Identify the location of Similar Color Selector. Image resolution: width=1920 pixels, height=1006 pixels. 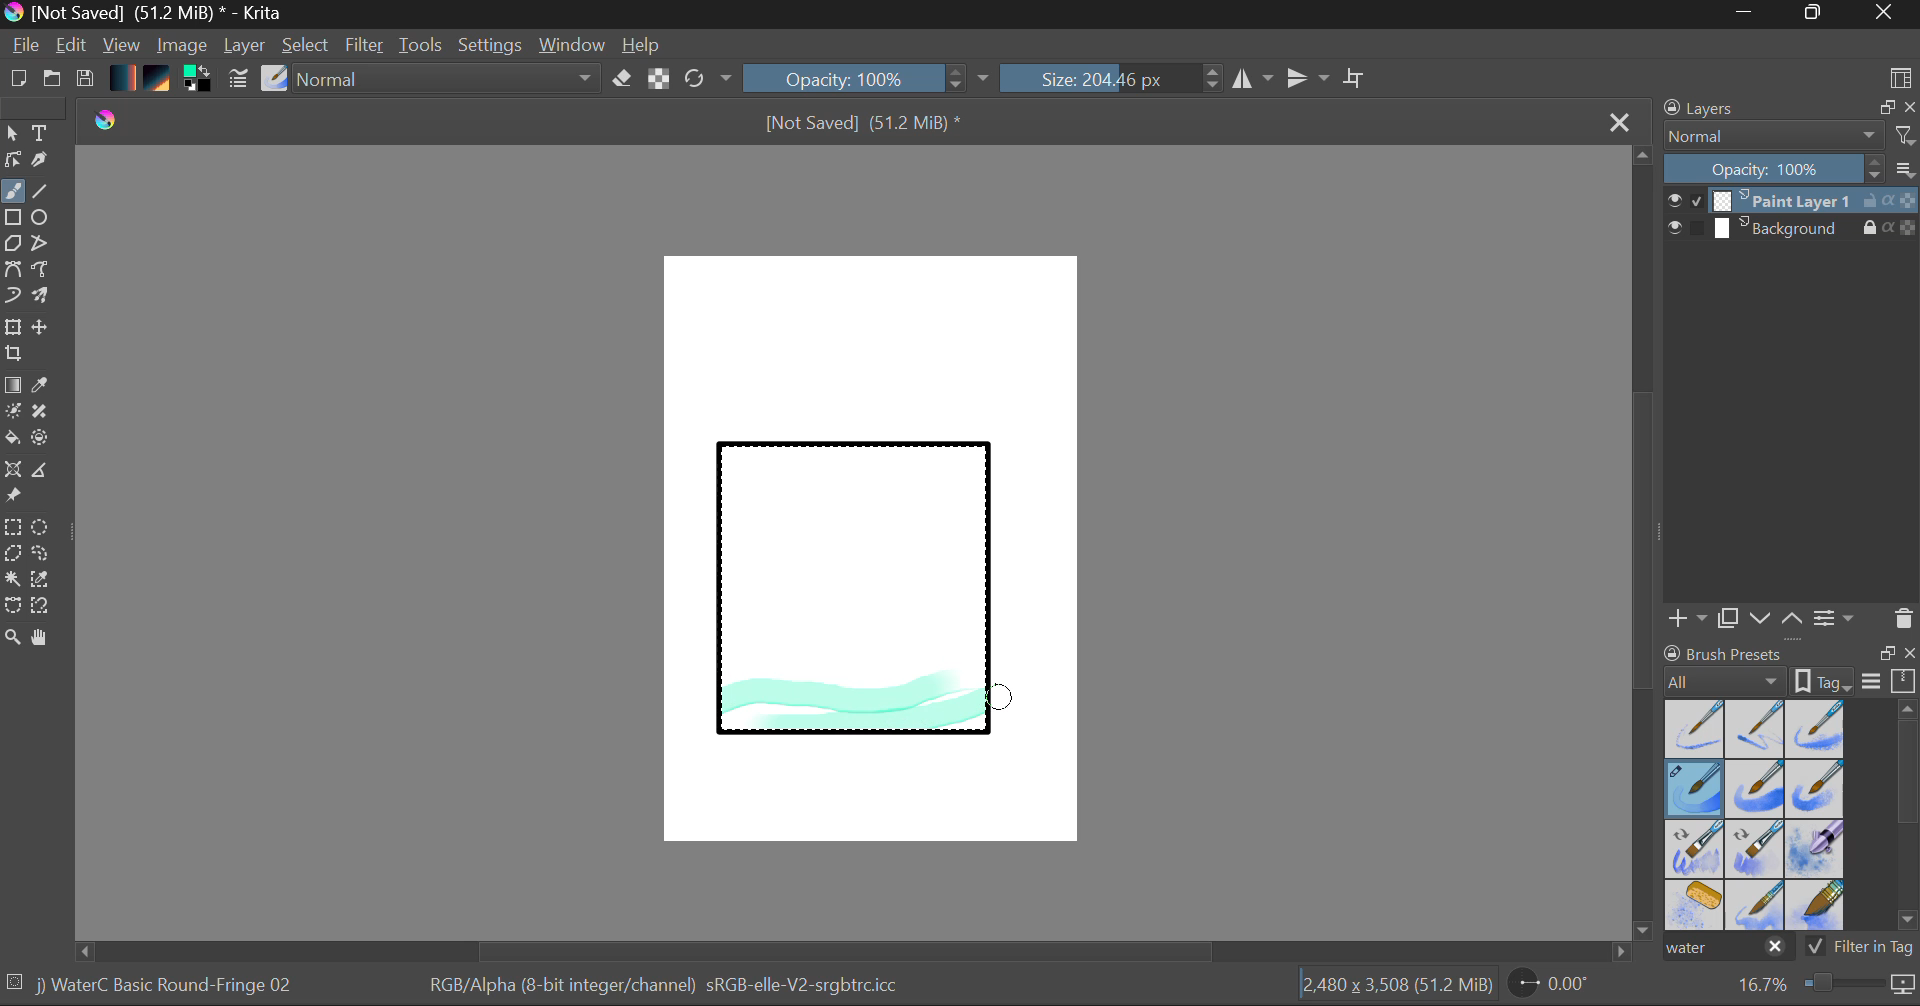
(46, 580).